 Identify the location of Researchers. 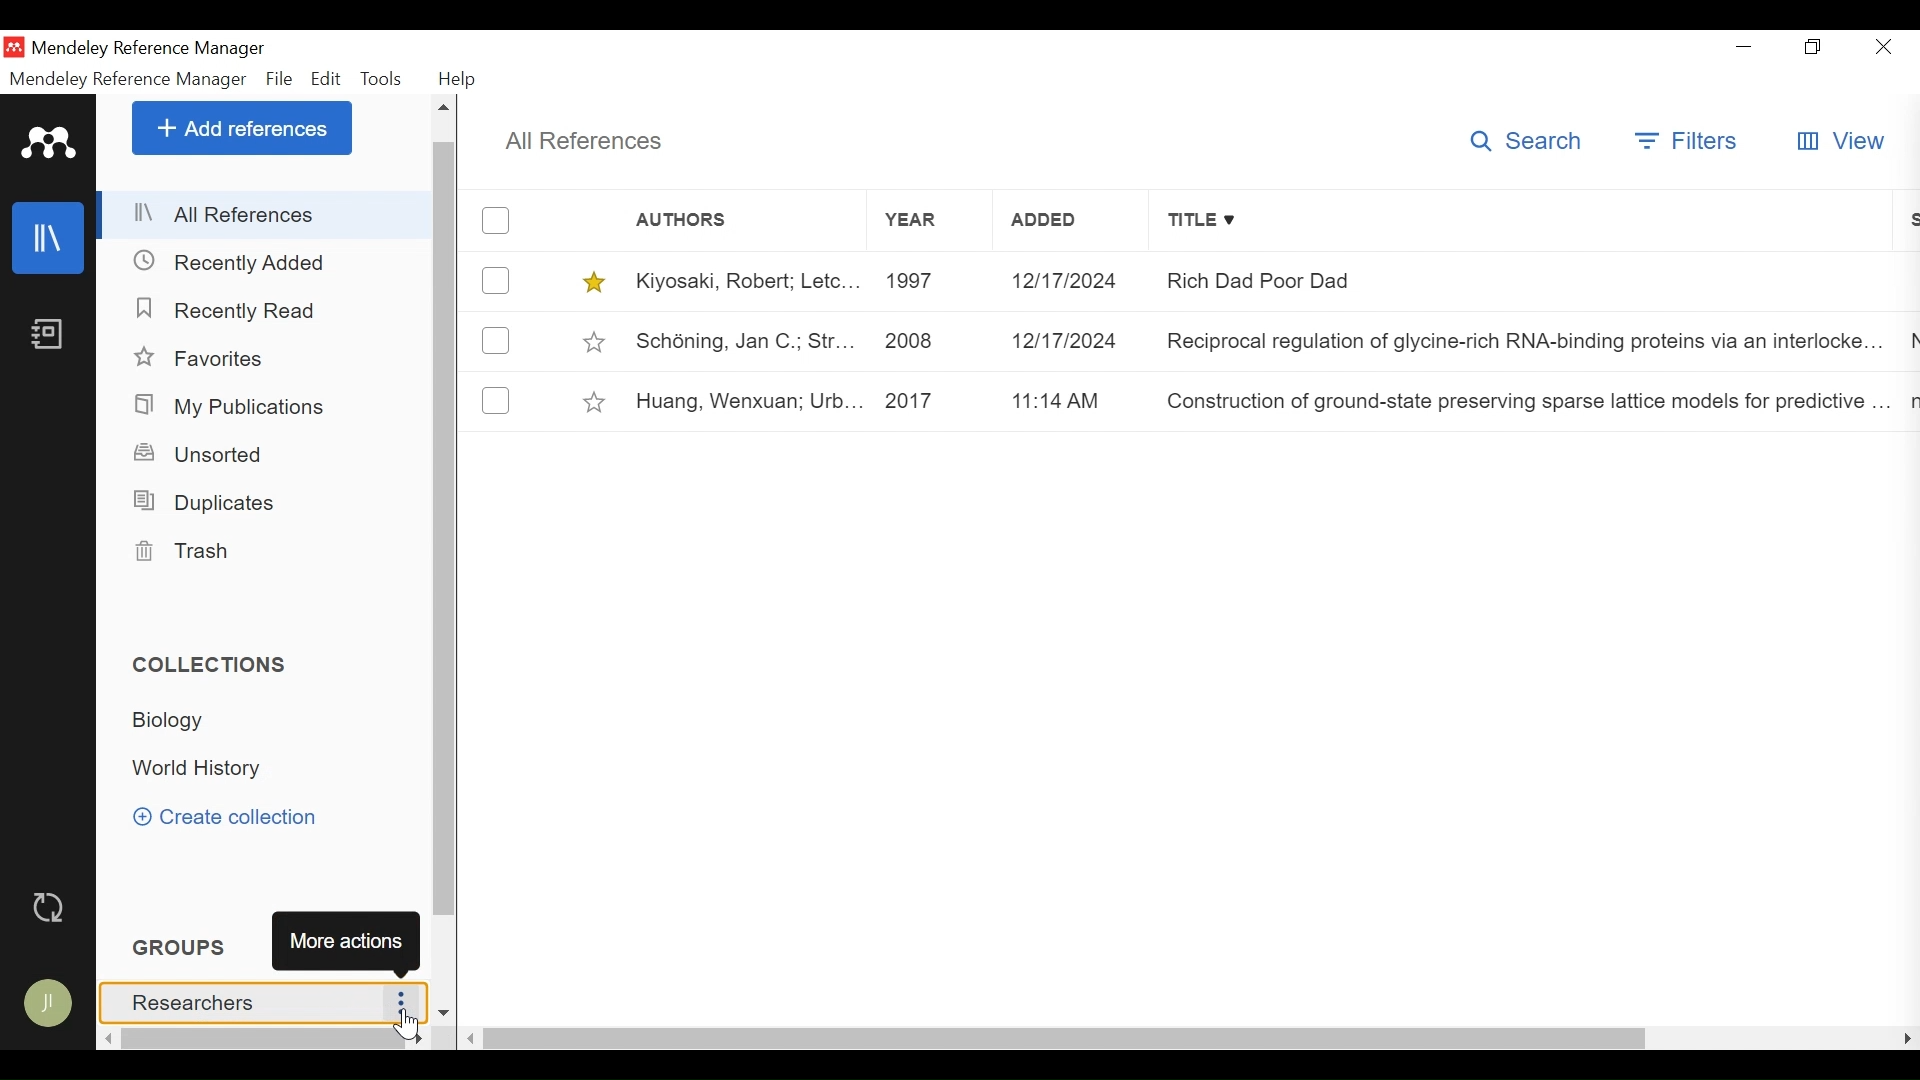
(260, 1003).